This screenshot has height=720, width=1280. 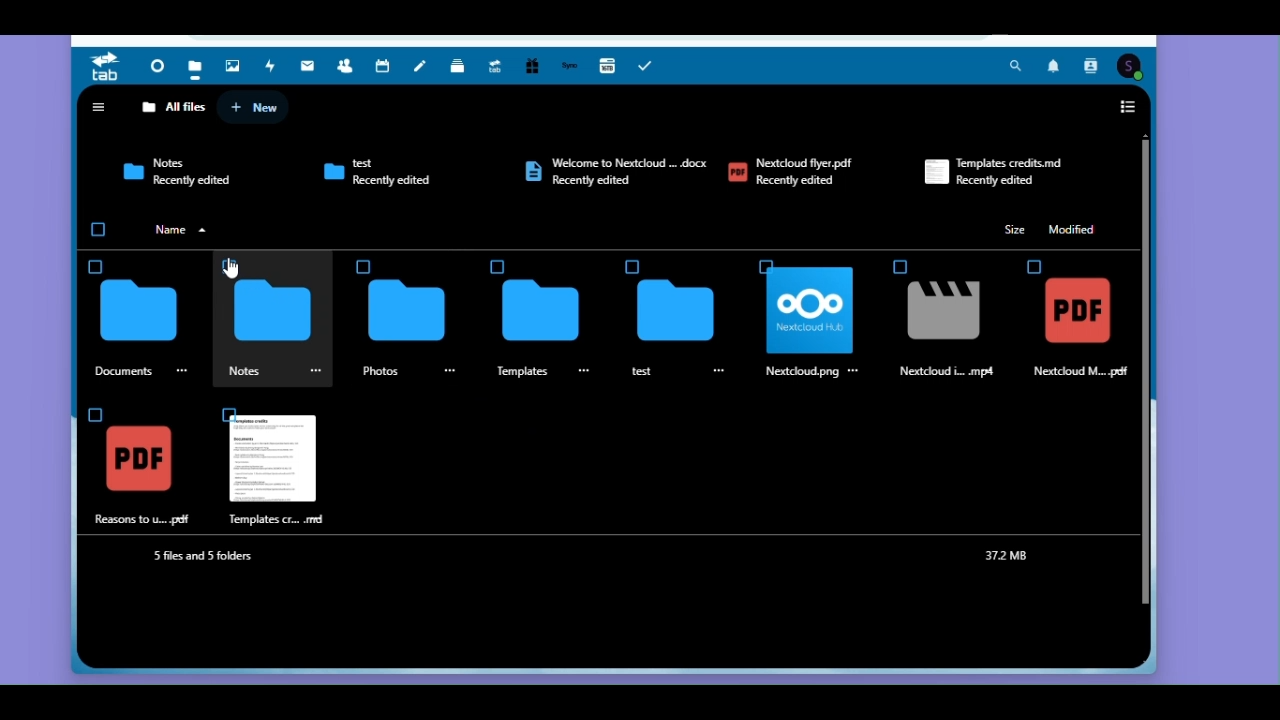 What do you see at coordinates (1002, 182) in the screenshot?
I see `Recently edited` at bounding box center [1002, 182].